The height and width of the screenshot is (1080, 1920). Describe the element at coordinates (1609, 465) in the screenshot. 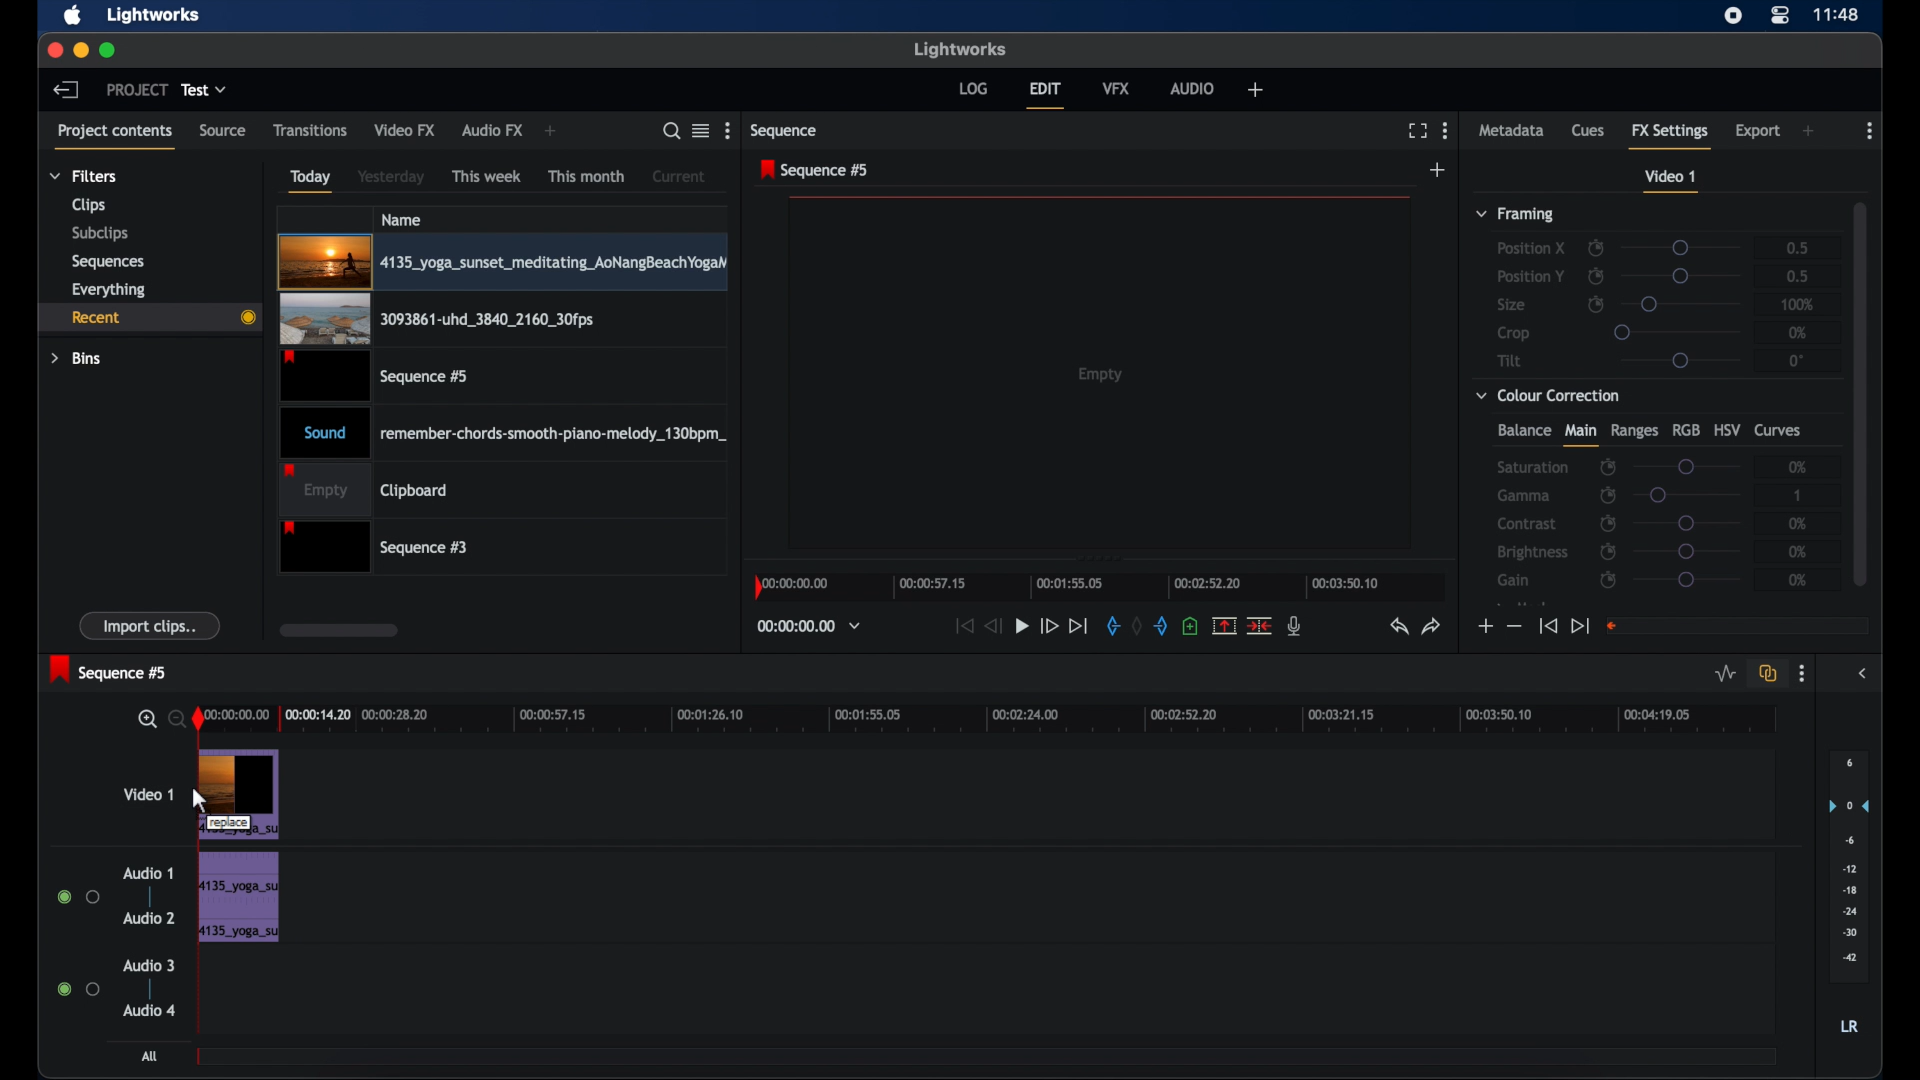

I see `enable/disbale keyframes` at that location.